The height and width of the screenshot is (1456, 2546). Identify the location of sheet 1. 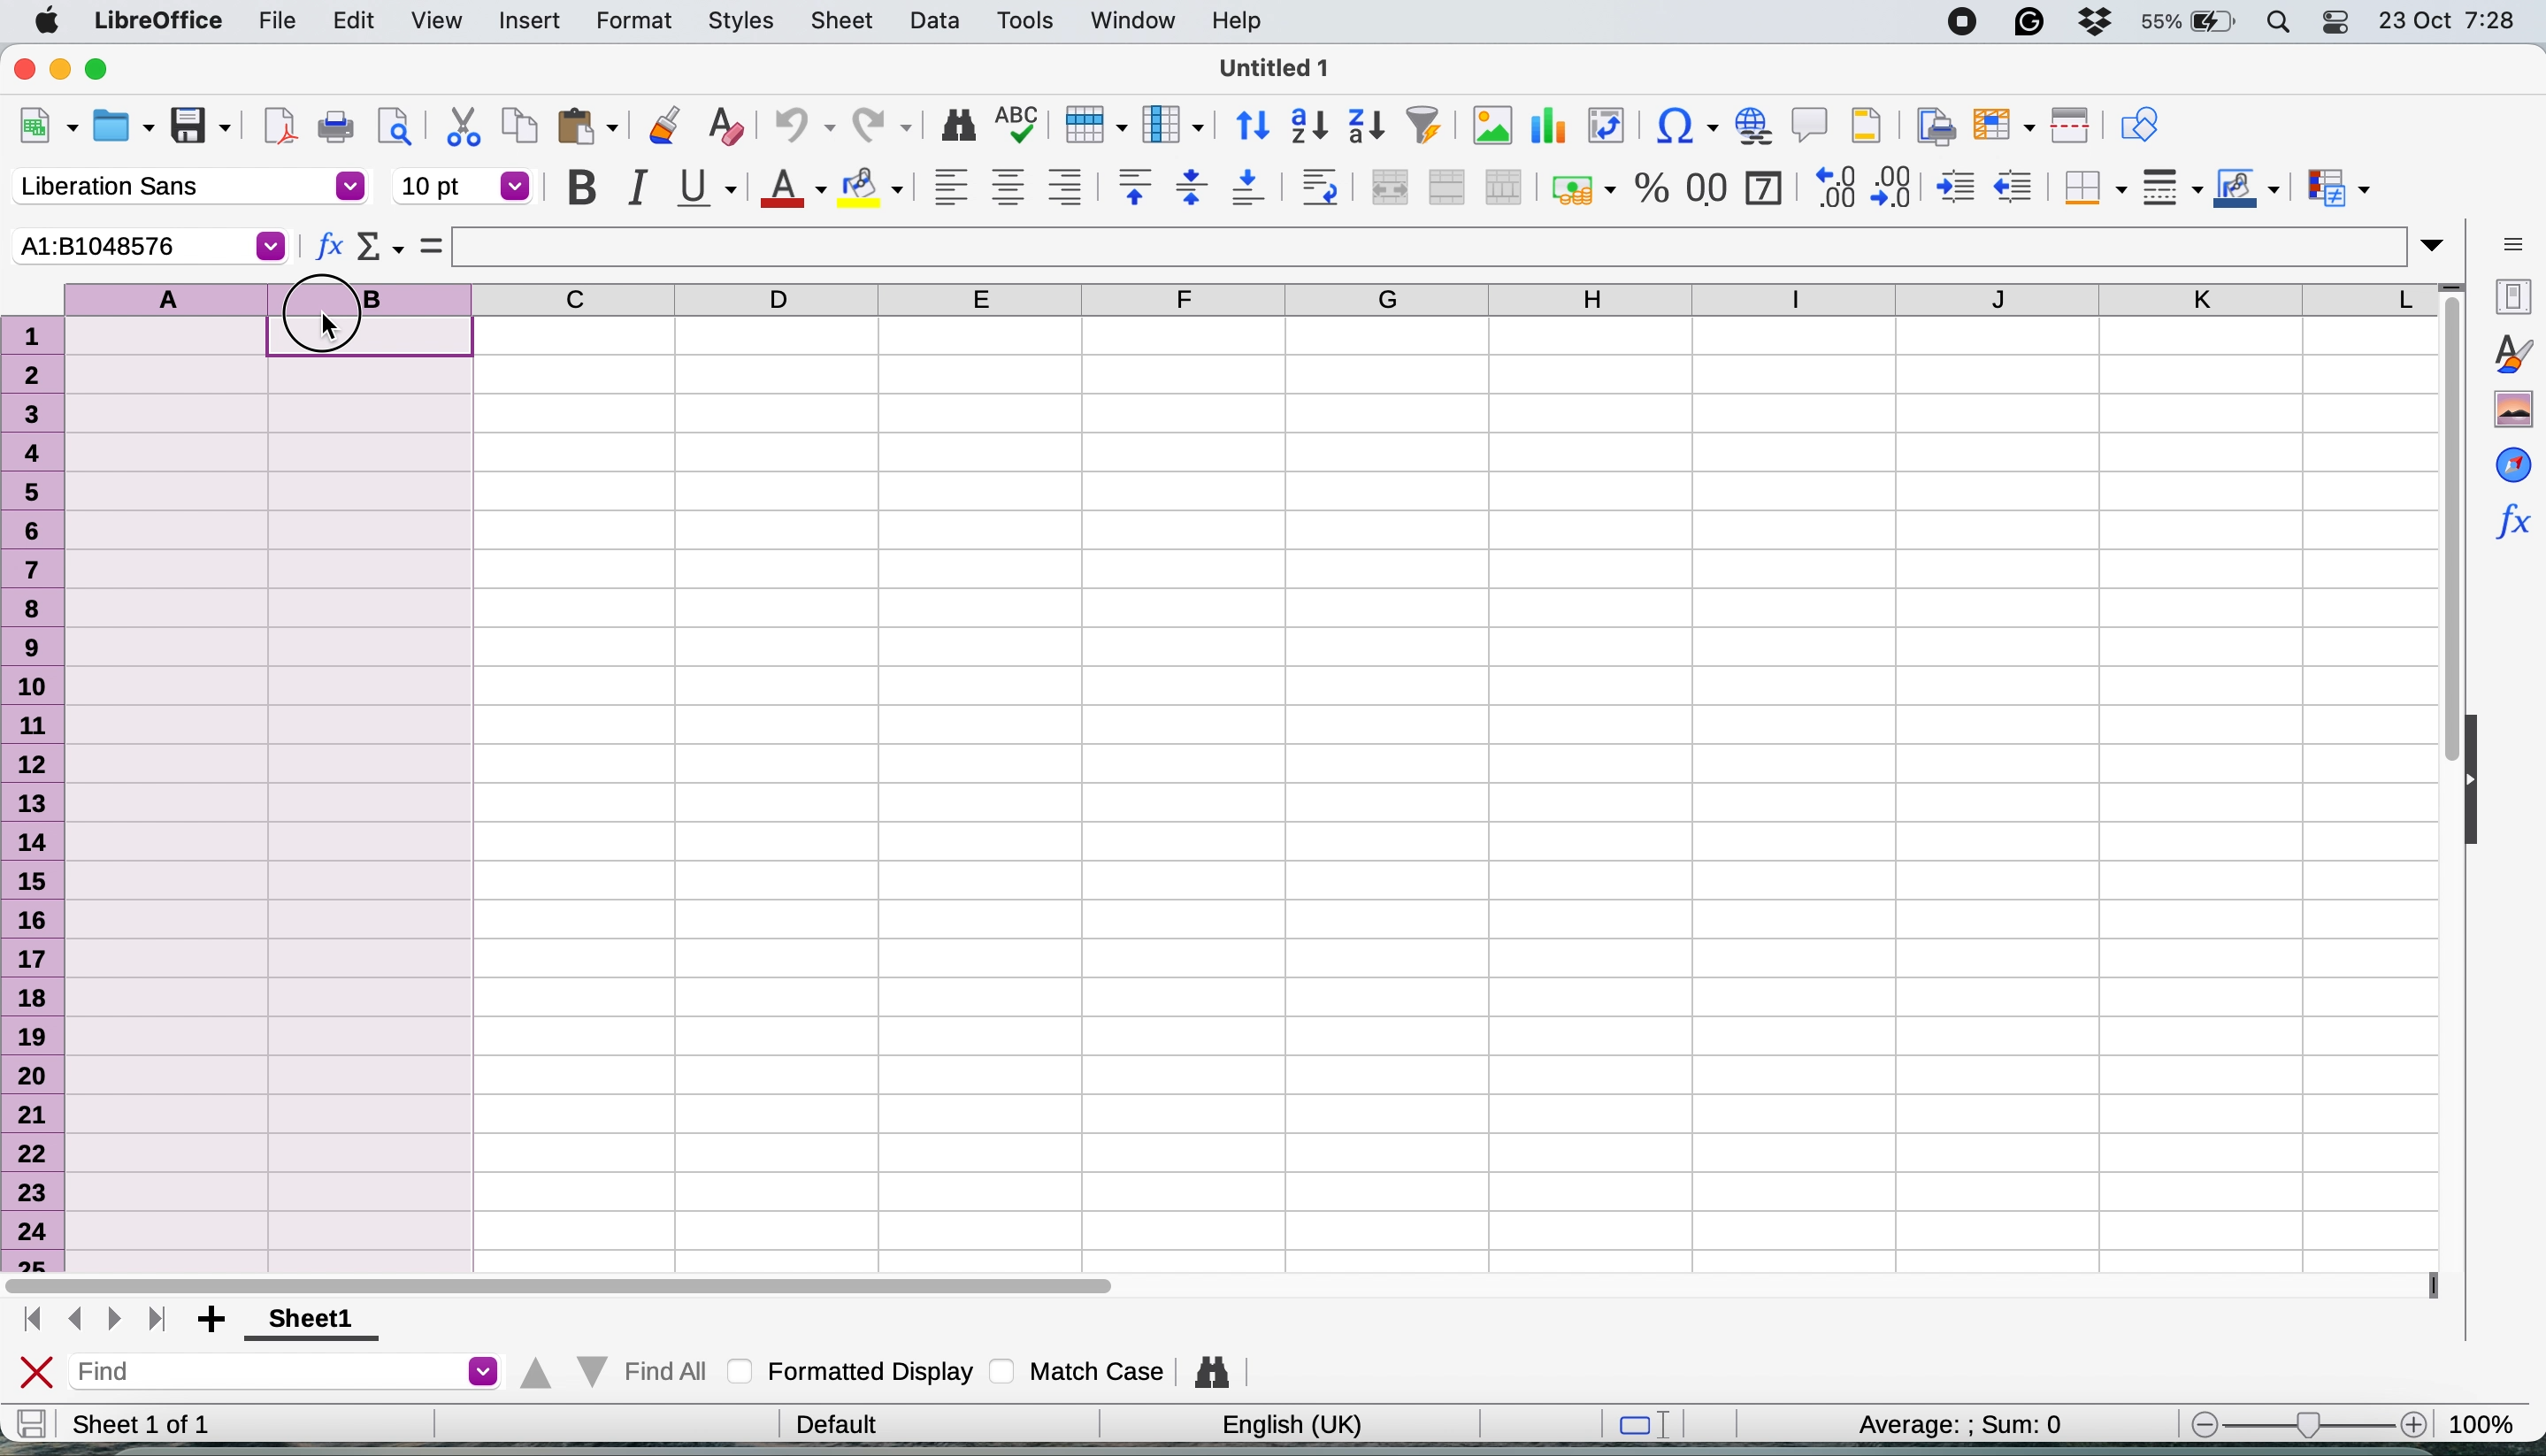
(315, 1319).